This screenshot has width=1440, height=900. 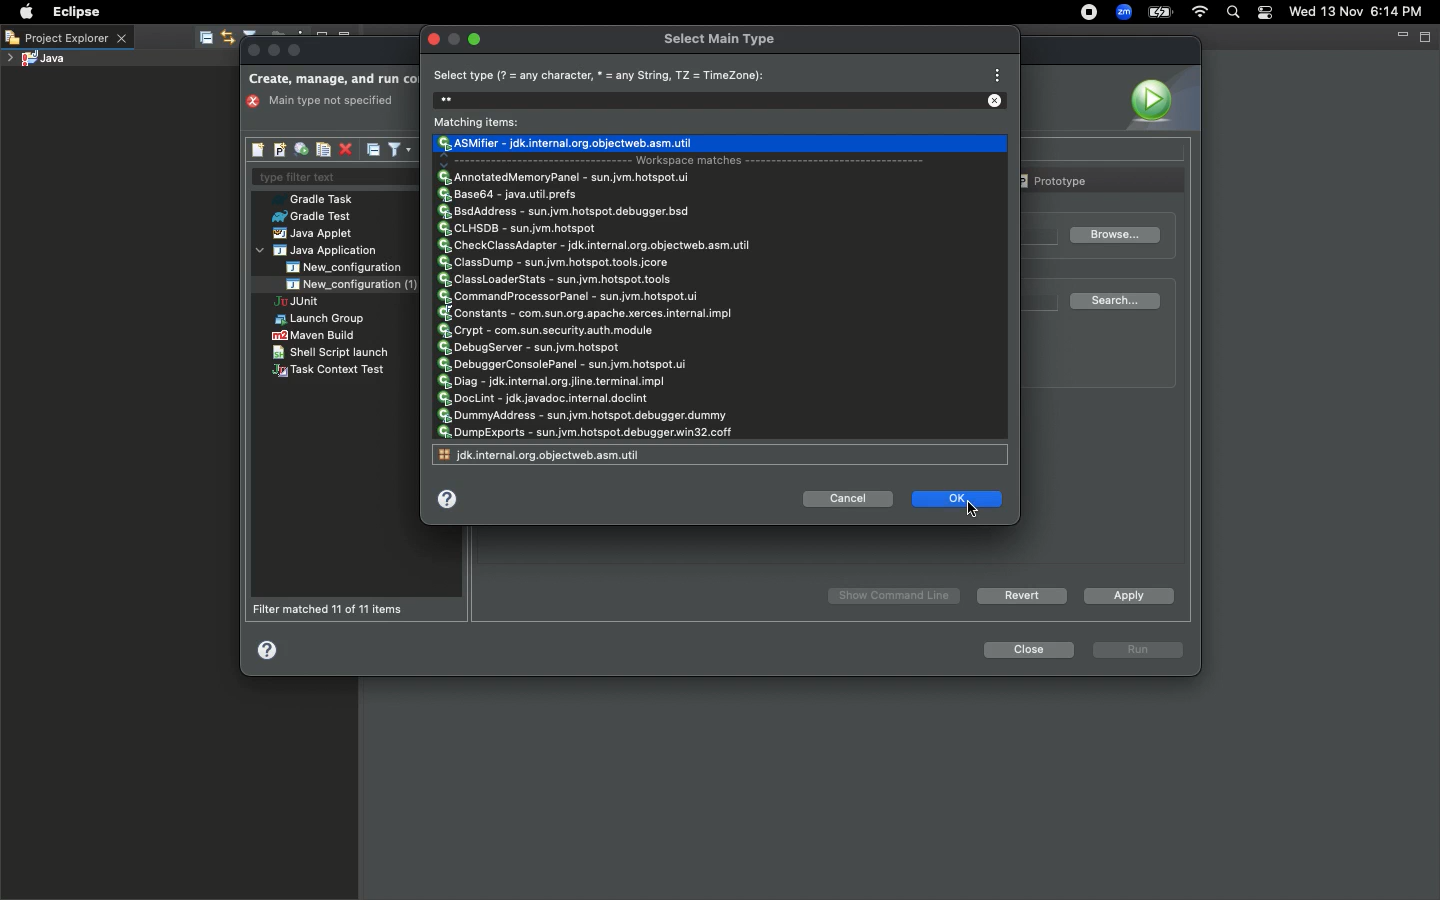 What do you see at coordinates (453, 501) in the screenshot?
I see `Help` at bounding box center [453, 501].